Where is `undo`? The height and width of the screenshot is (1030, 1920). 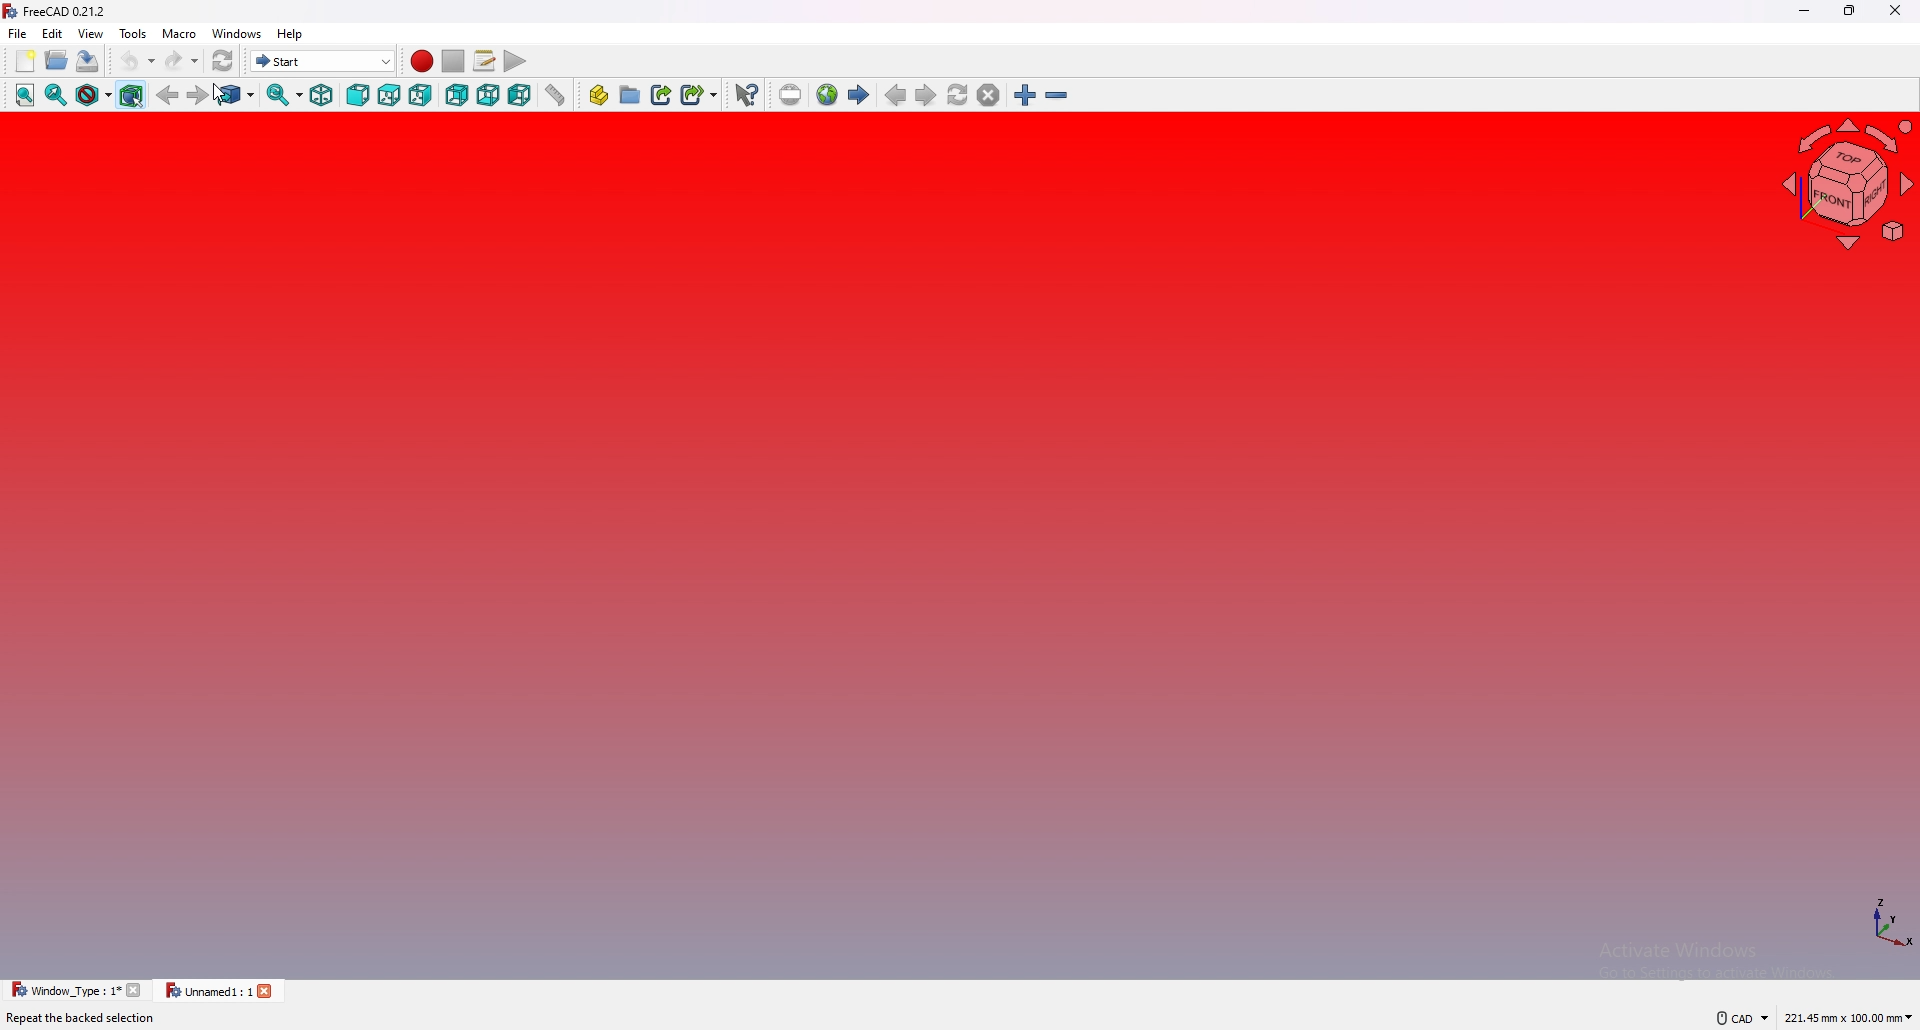
undo is located at coordinates (138, 60).